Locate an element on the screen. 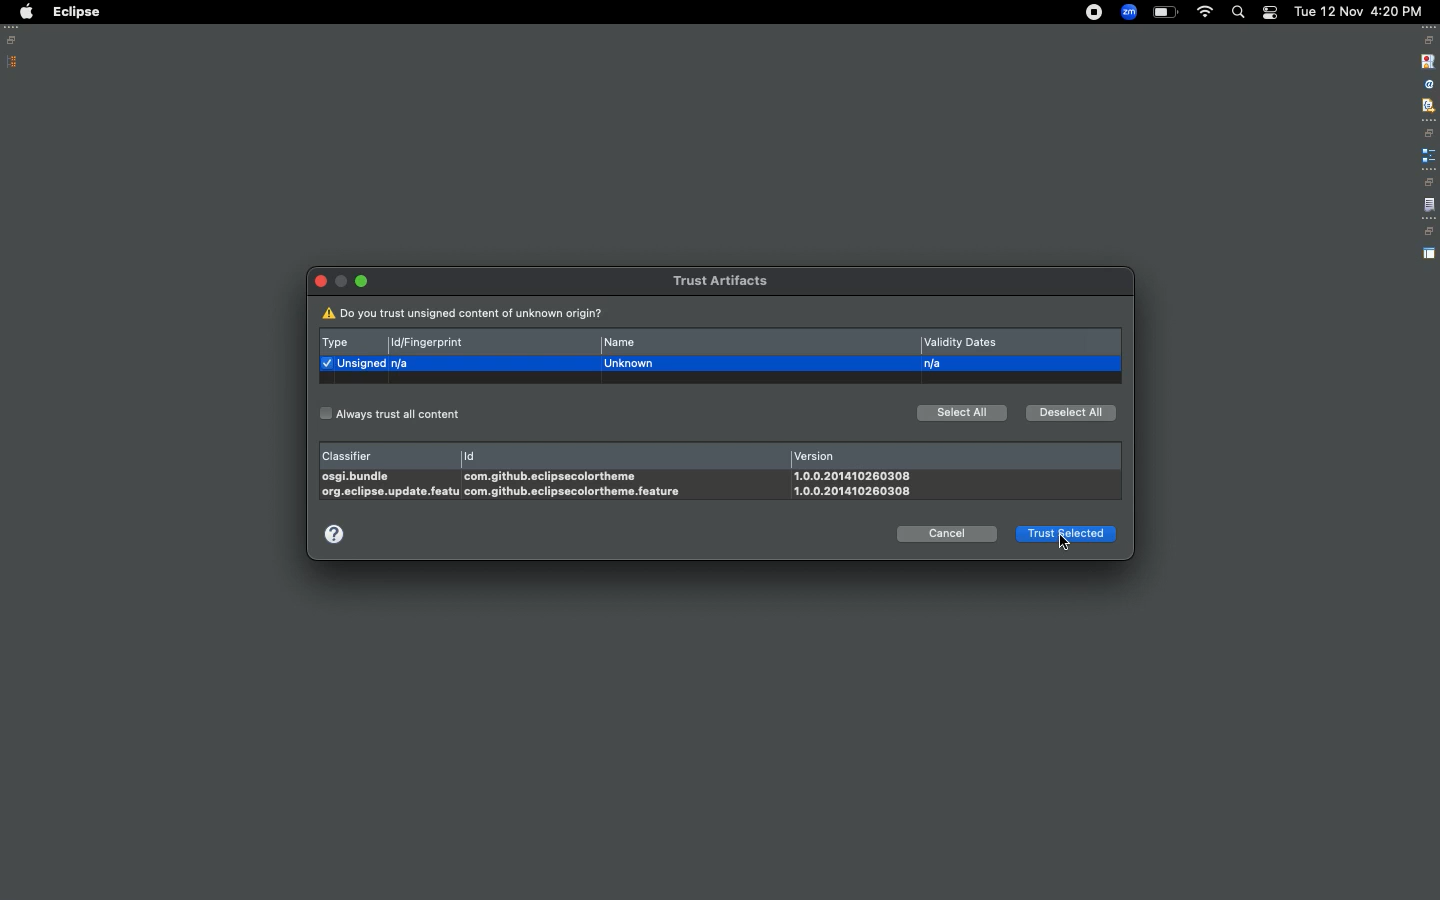  file is located at coordinates (1429, 206).